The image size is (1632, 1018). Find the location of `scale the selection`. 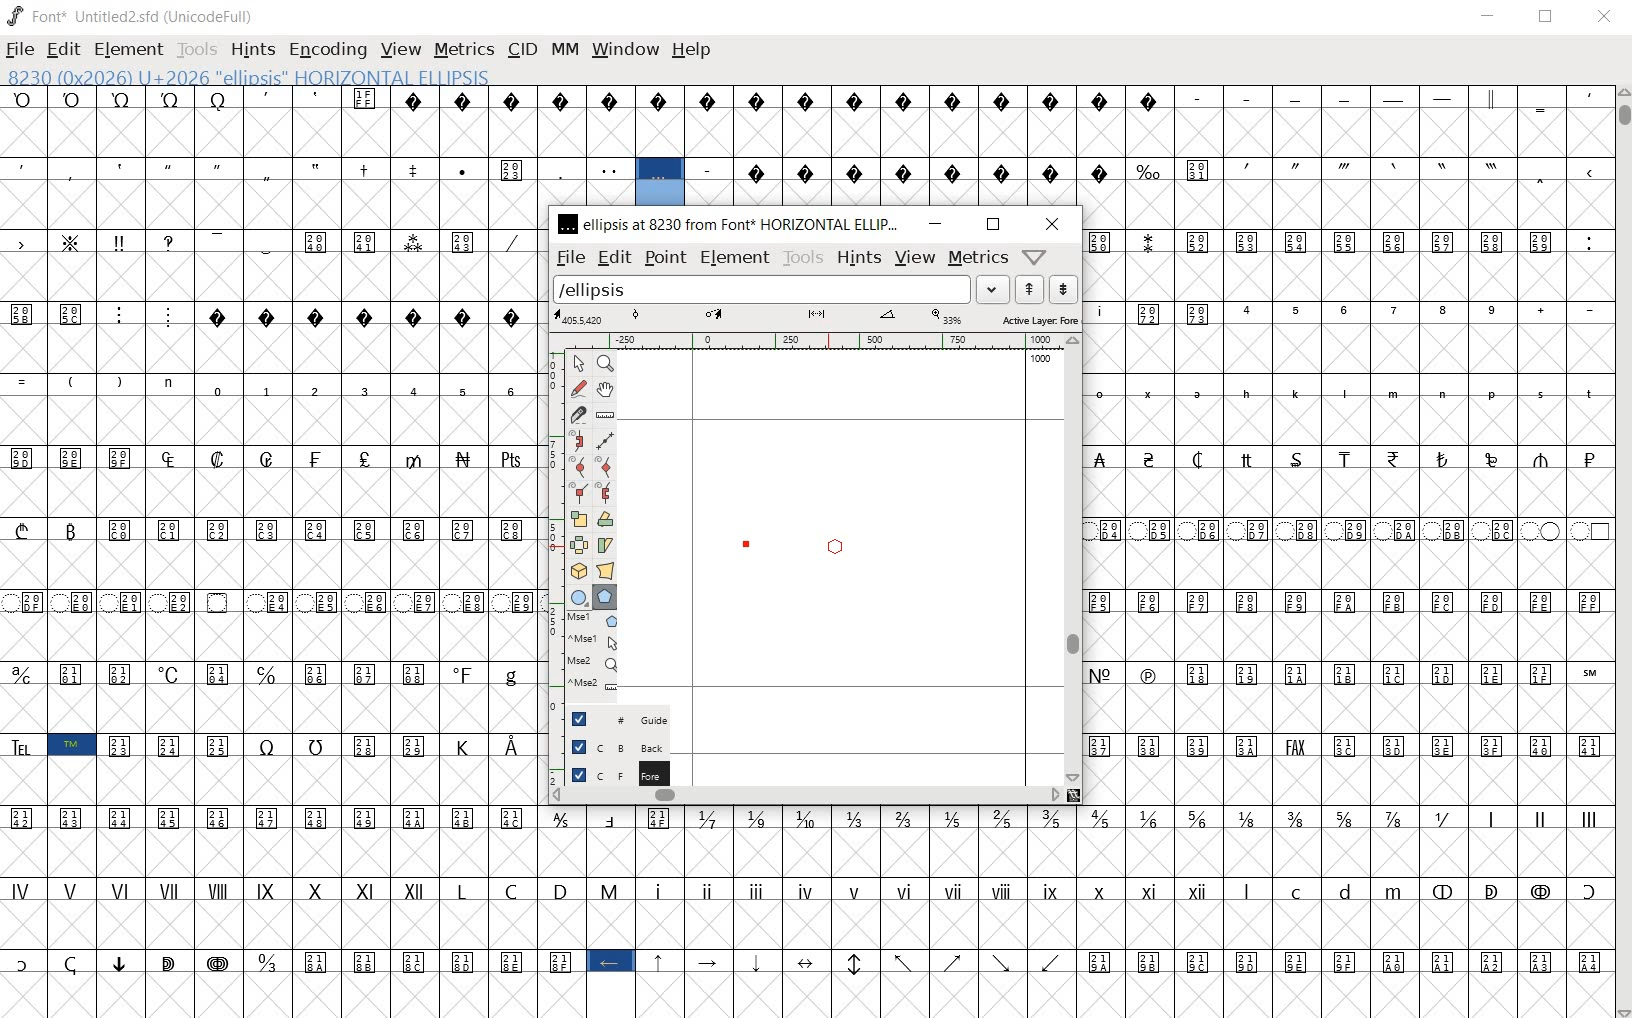

scale the selection is located at coordinates (577, 517).